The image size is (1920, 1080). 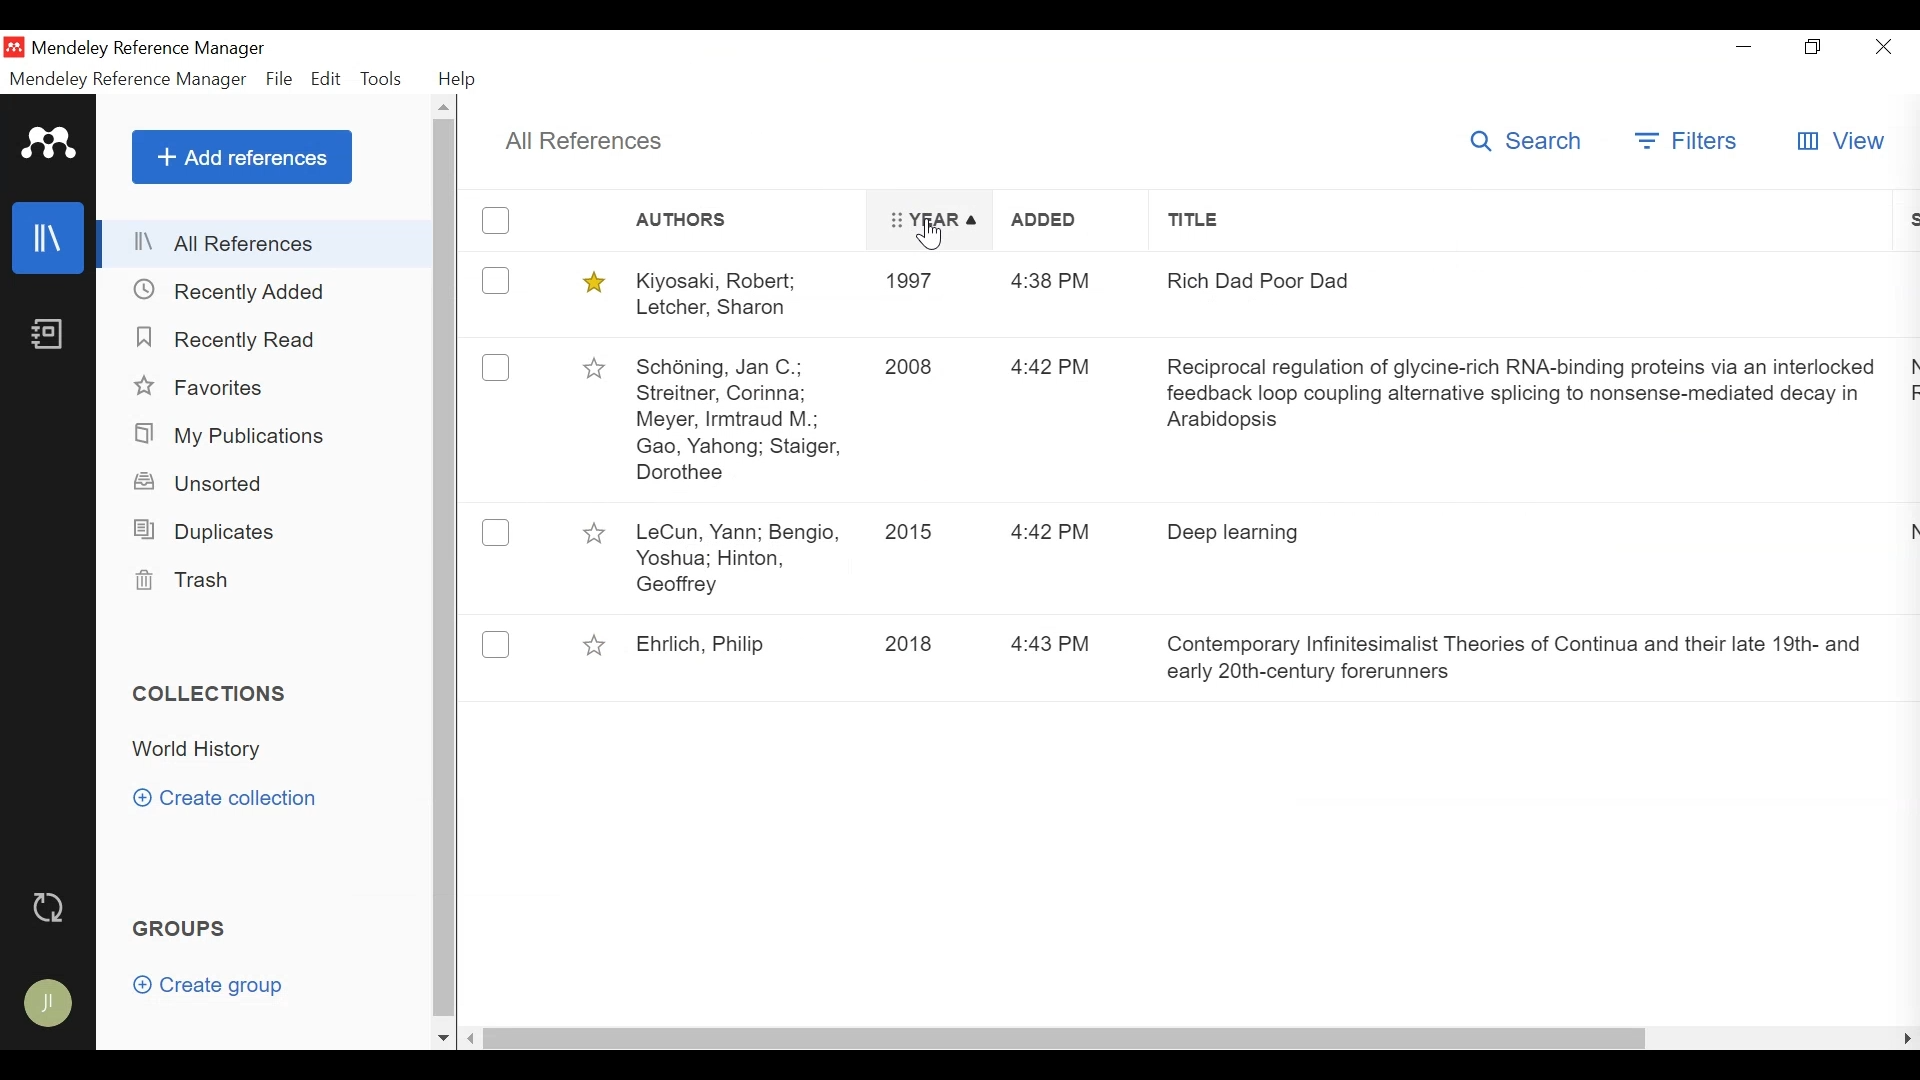 I want to click on Sync, so click(x=51, y=906).